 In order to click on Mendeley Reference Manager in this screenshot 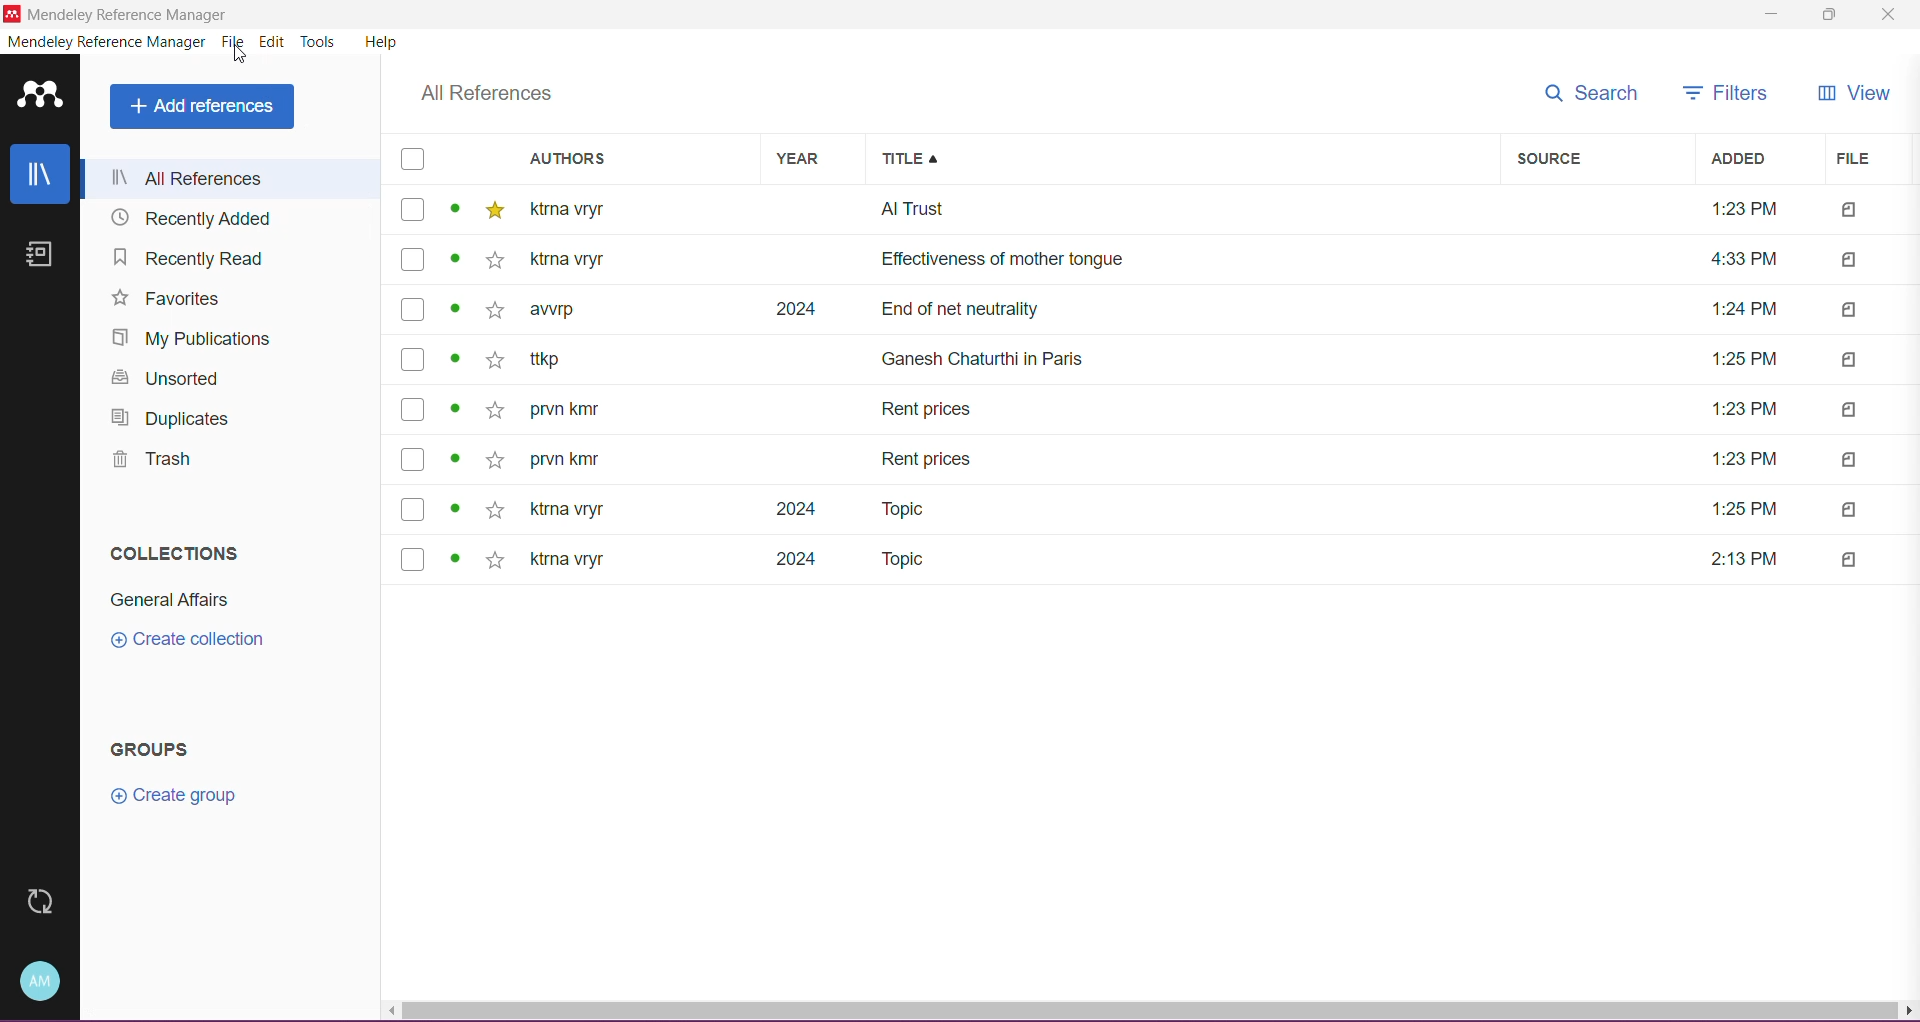, I will do `click(151, 14)`.